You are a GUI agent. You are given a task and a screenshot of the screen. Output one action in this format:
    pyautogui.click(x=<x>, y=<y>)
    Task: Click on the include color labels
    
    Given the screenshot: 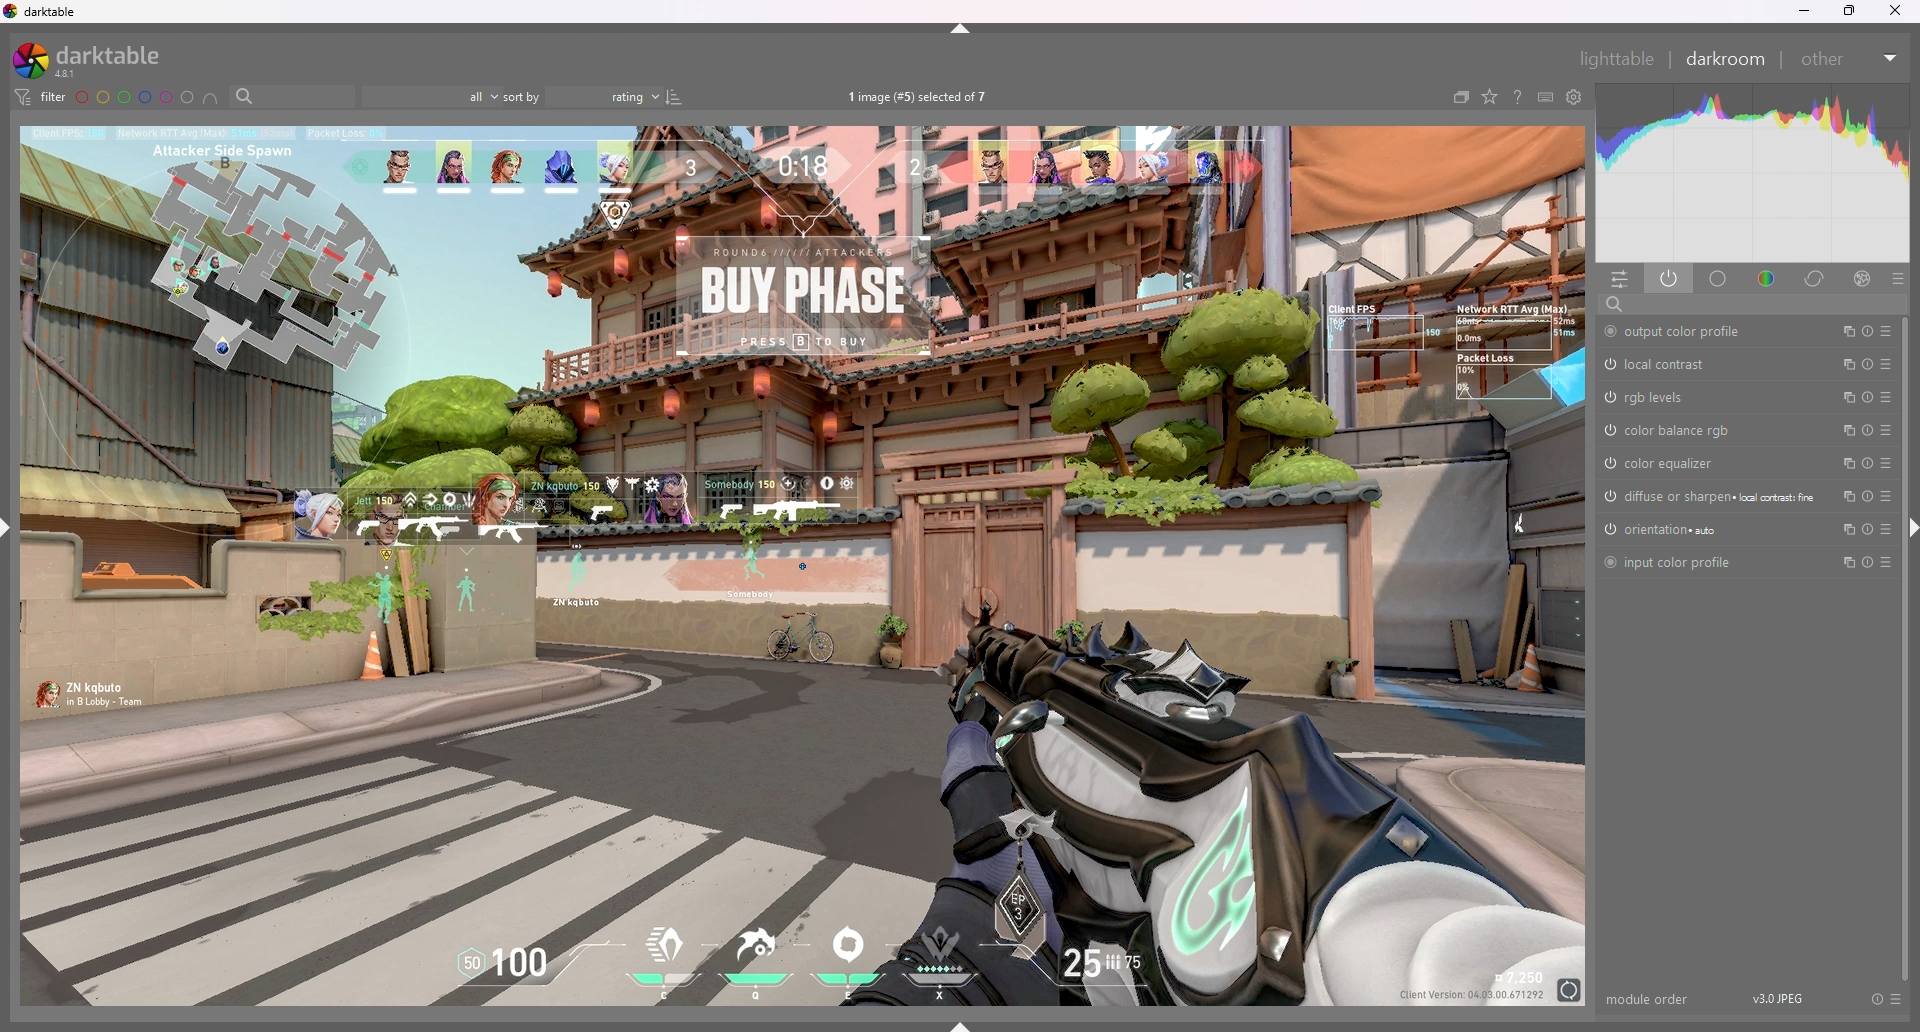 What is the action you would take?
    pyautogui.click(x=210, y=97)
    